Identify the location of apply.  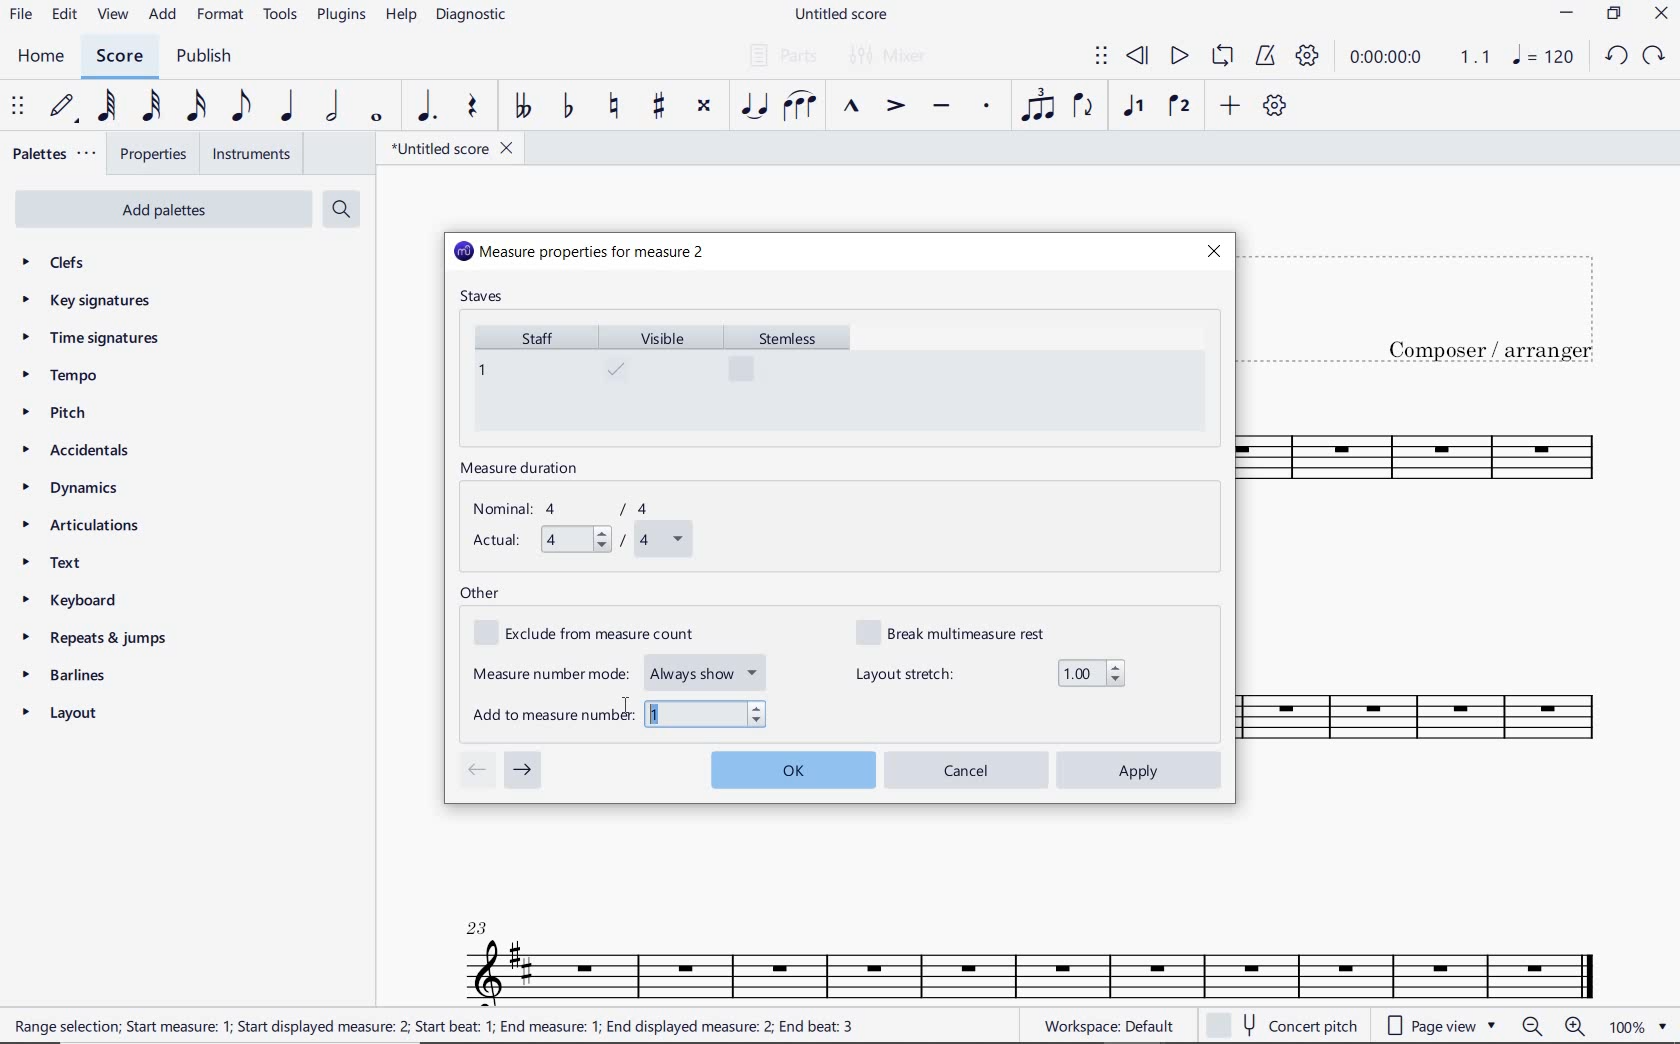
(1141, 770).